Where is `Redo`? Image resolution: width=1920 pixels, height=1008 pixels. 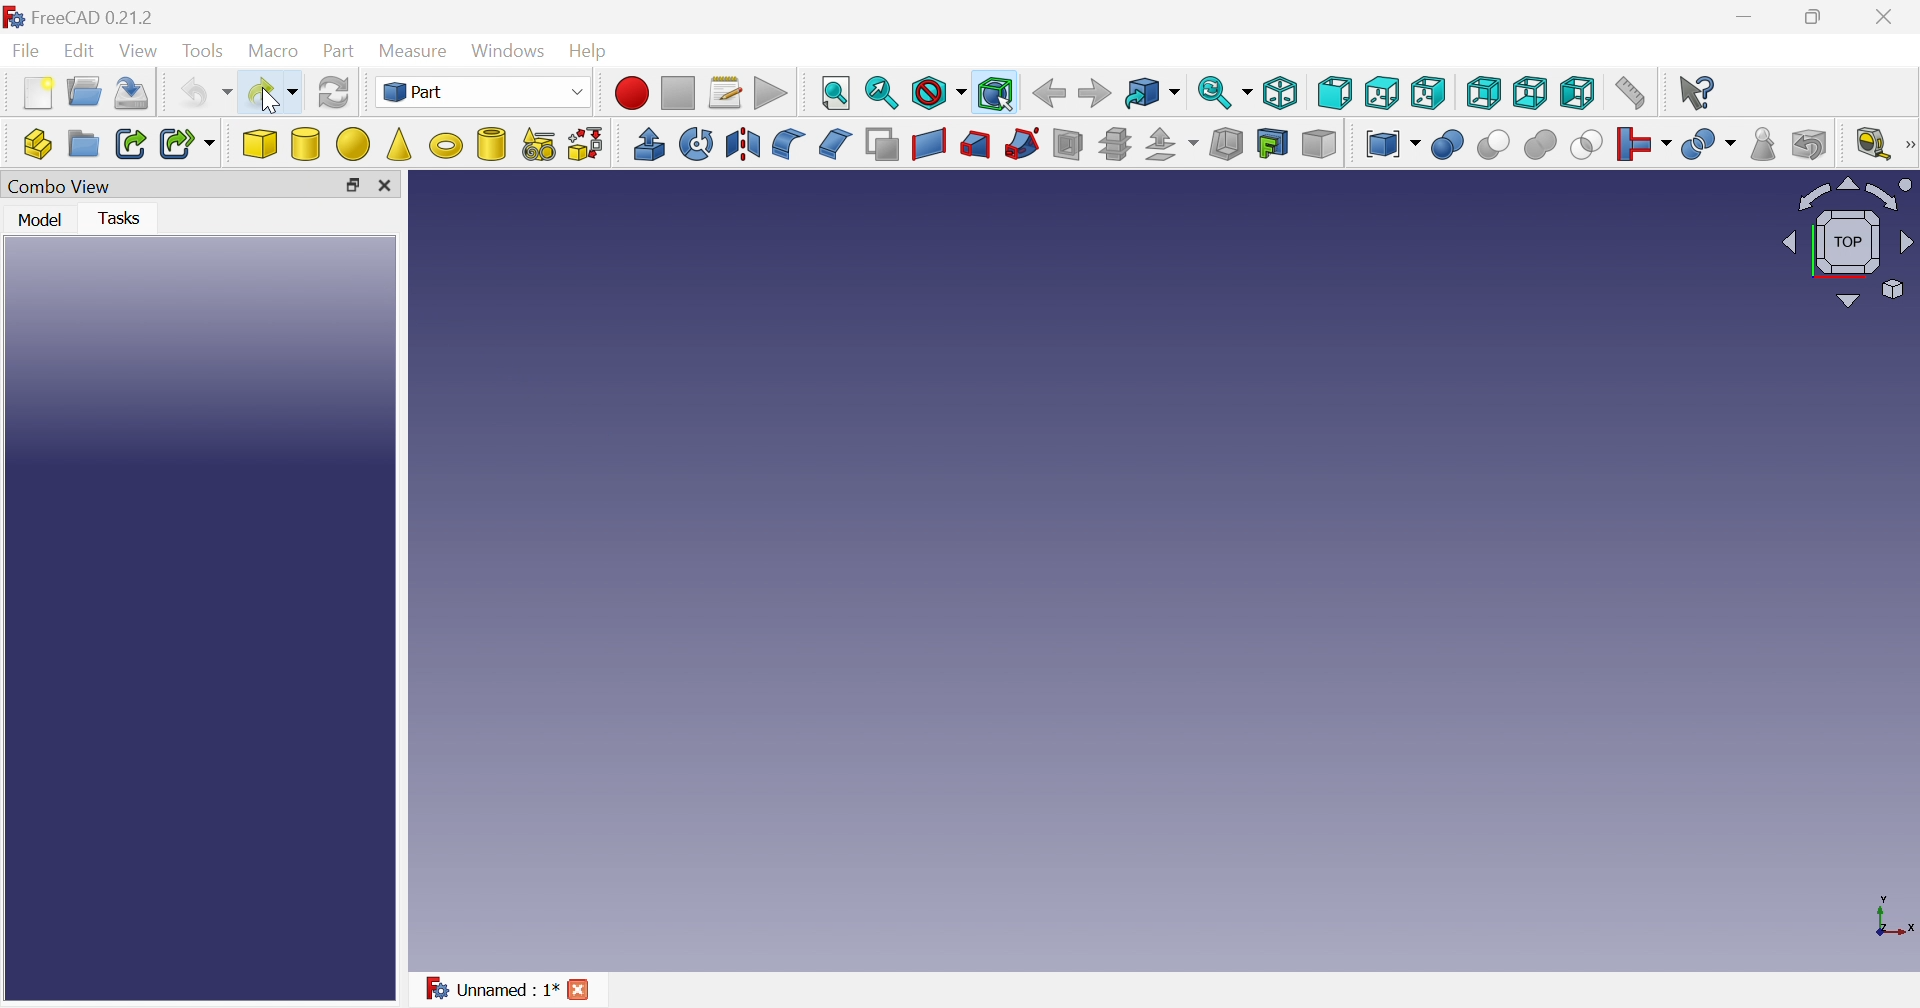 Redo is located at coordinates (272, 92).